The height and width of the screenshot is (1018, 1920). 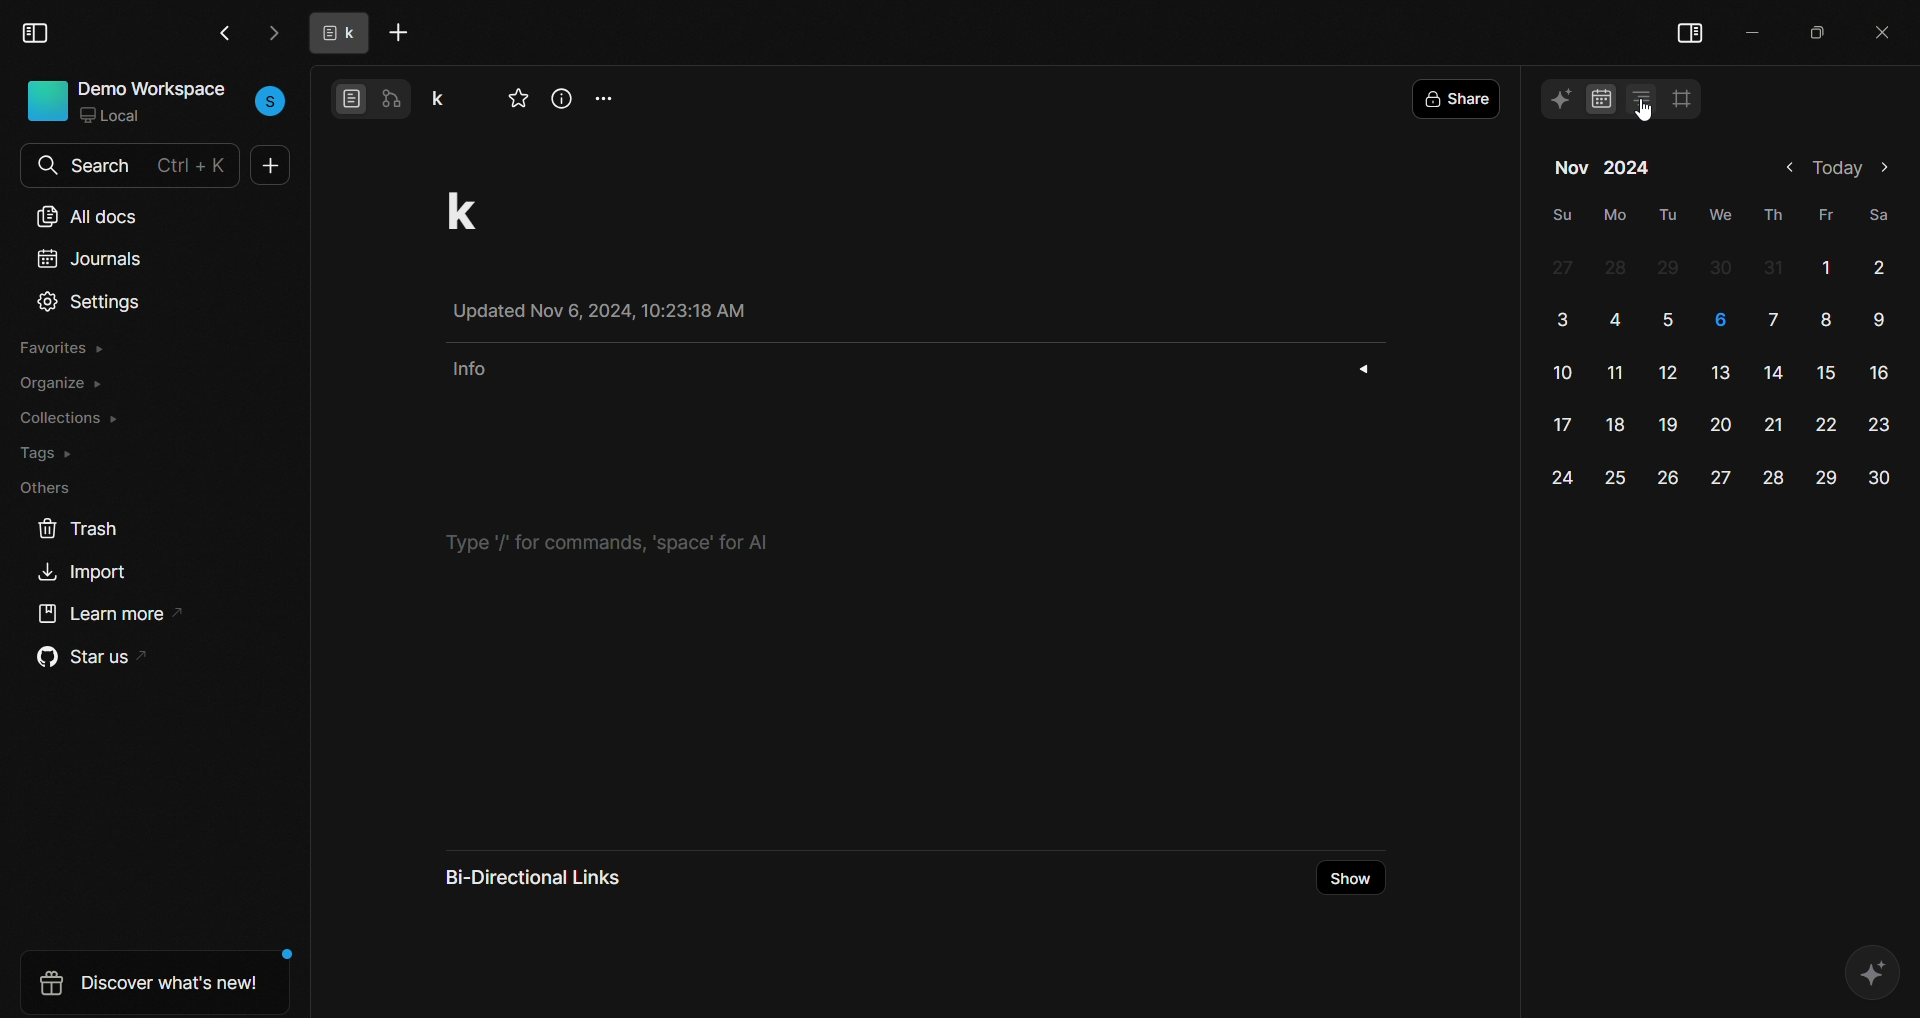 What do you see at coordinates (1722, 375) in the screenshot?
I see `12 3 4 5 6 7 8 9 10 11 12 13 14 15 16 17 18 19 20 21 22 23 24 25 26 27 28 29 30` at bounding box center [1722, 375].